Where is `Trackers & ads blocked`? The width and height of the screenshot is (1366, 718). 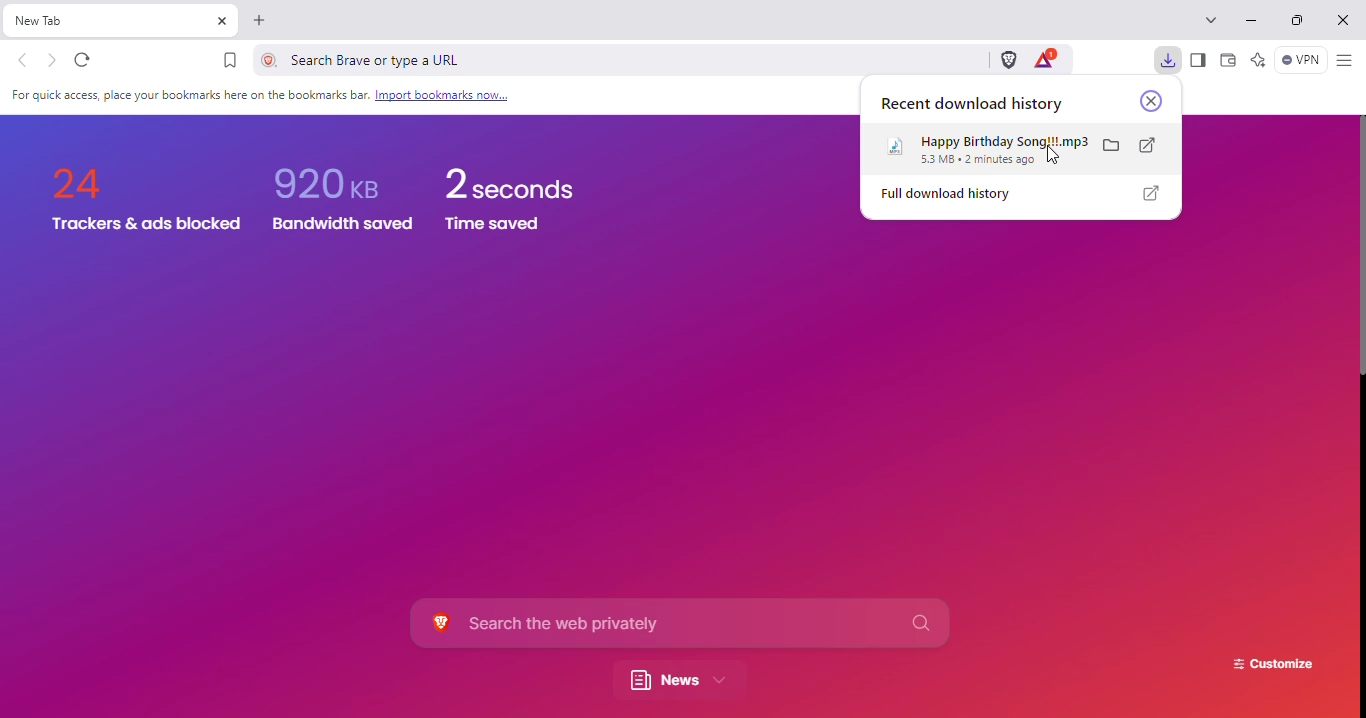 Trackers & ads blocked is located at coordinates (145, 225).